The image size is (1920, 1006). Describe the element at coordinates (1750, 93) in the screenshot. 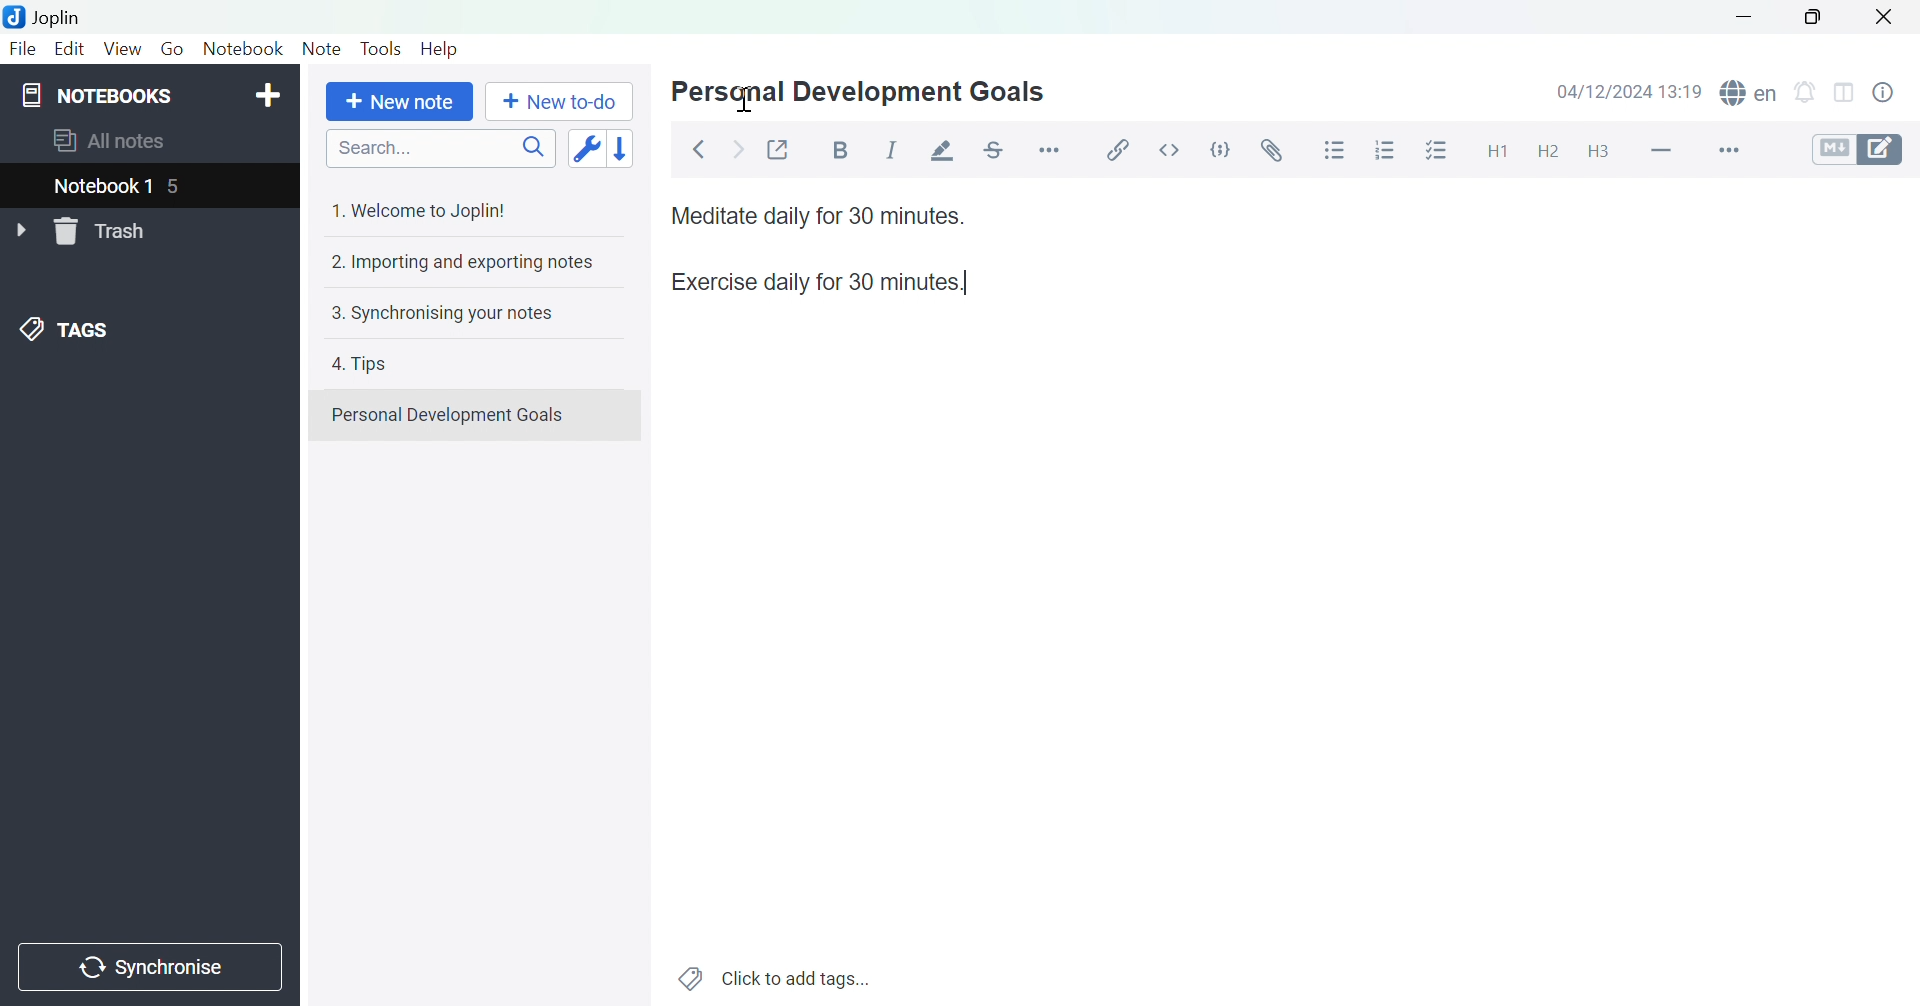

I see `spell checker` at that location.